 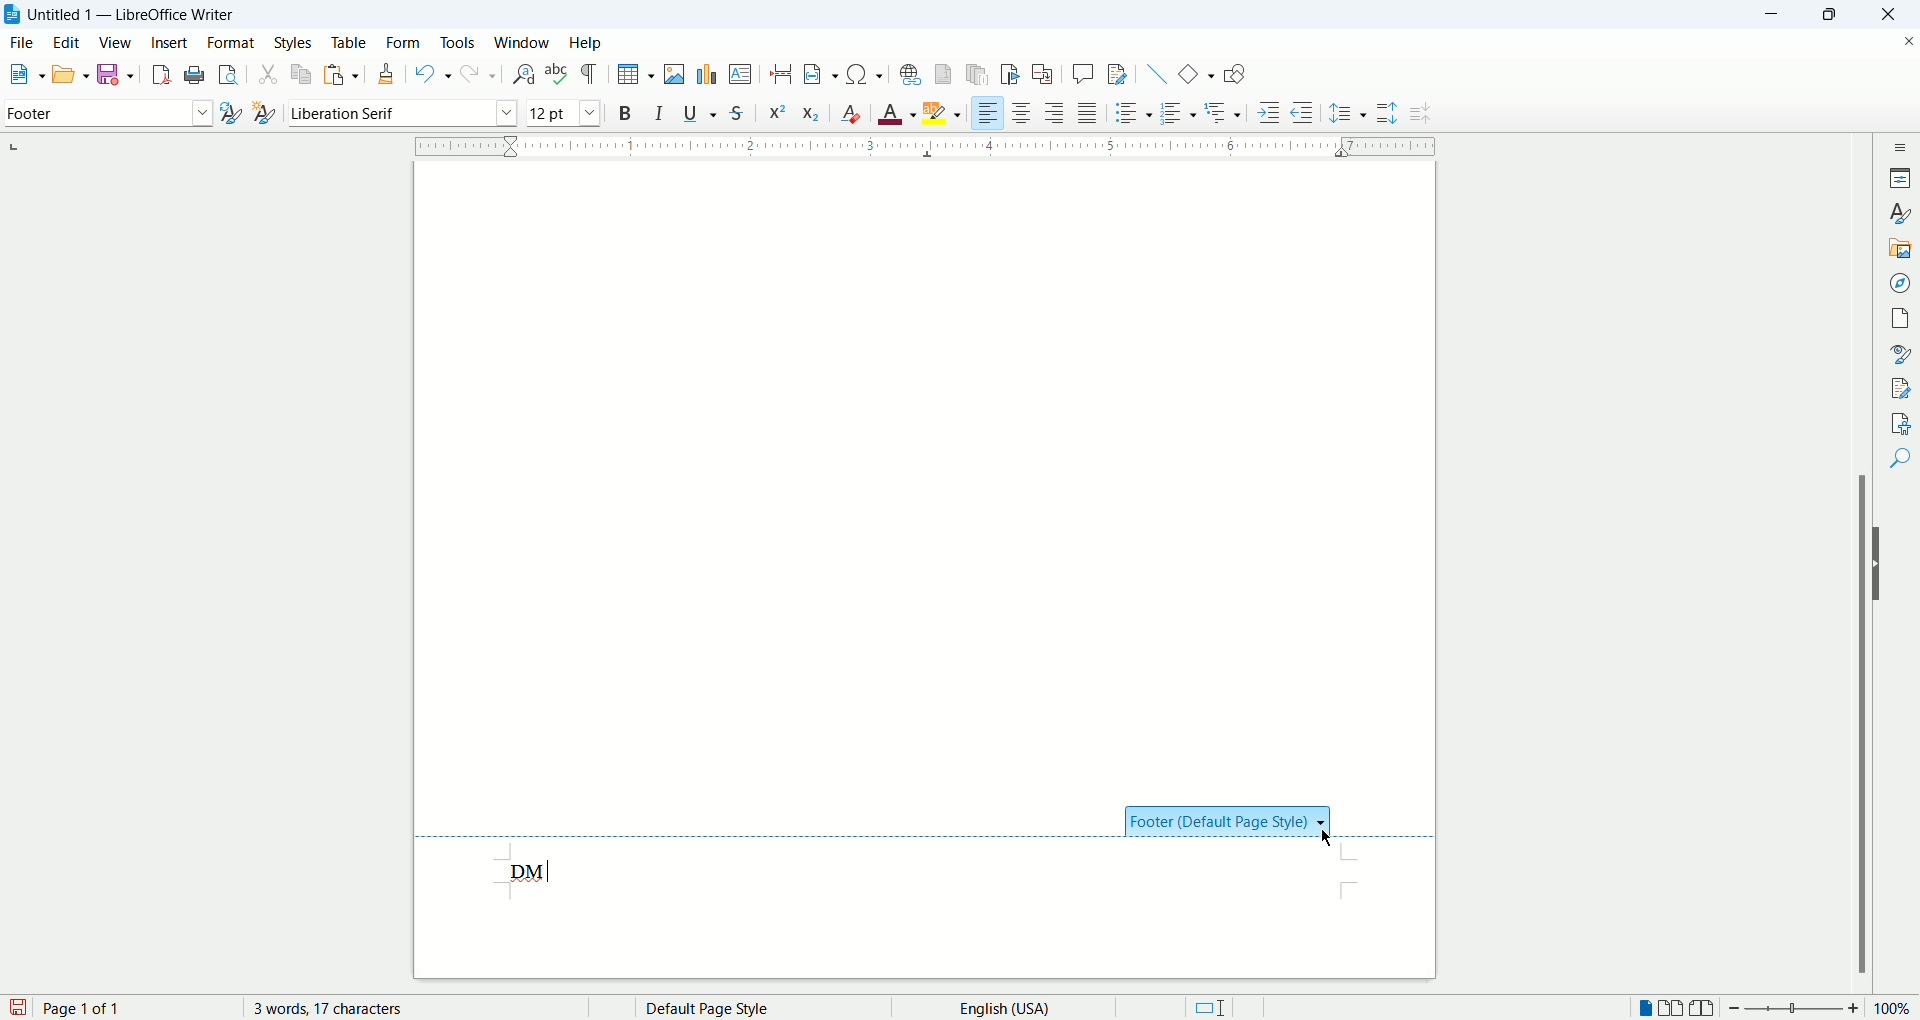 I want to click on manage changes, so click(x=1902, y=389).